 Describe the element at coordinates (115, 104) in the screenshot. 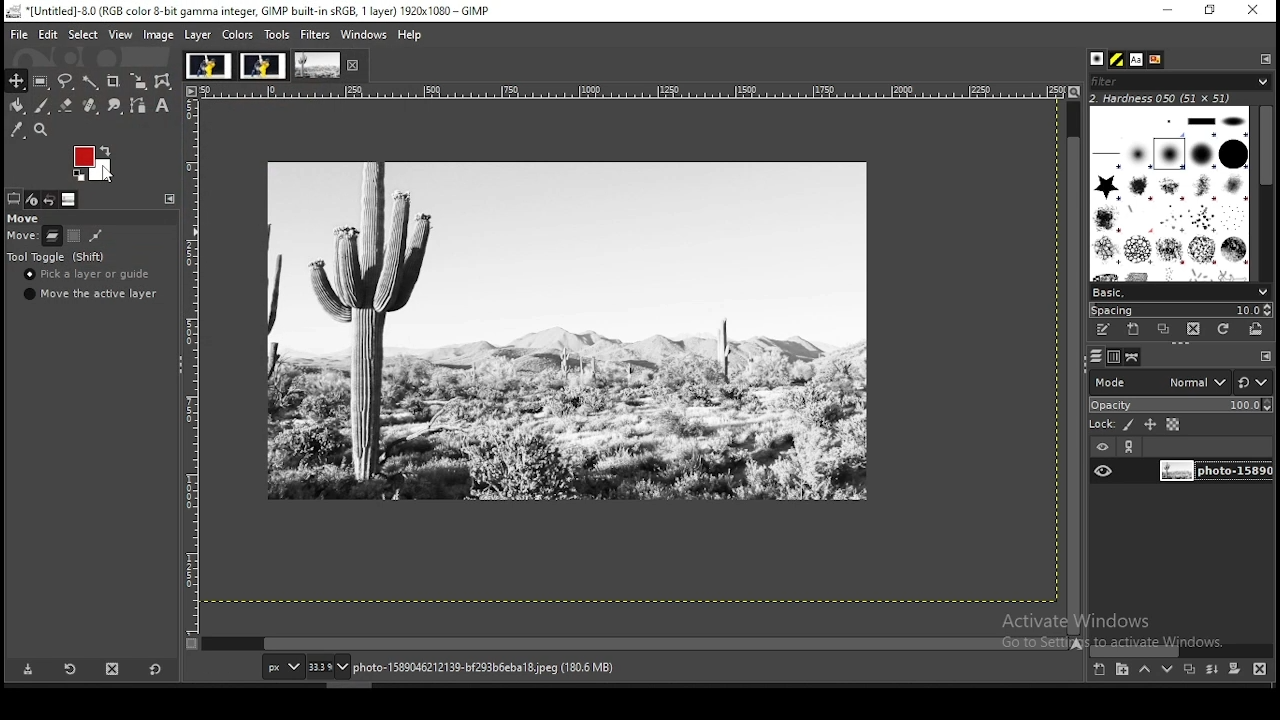

I see `smudge tool` at that location.